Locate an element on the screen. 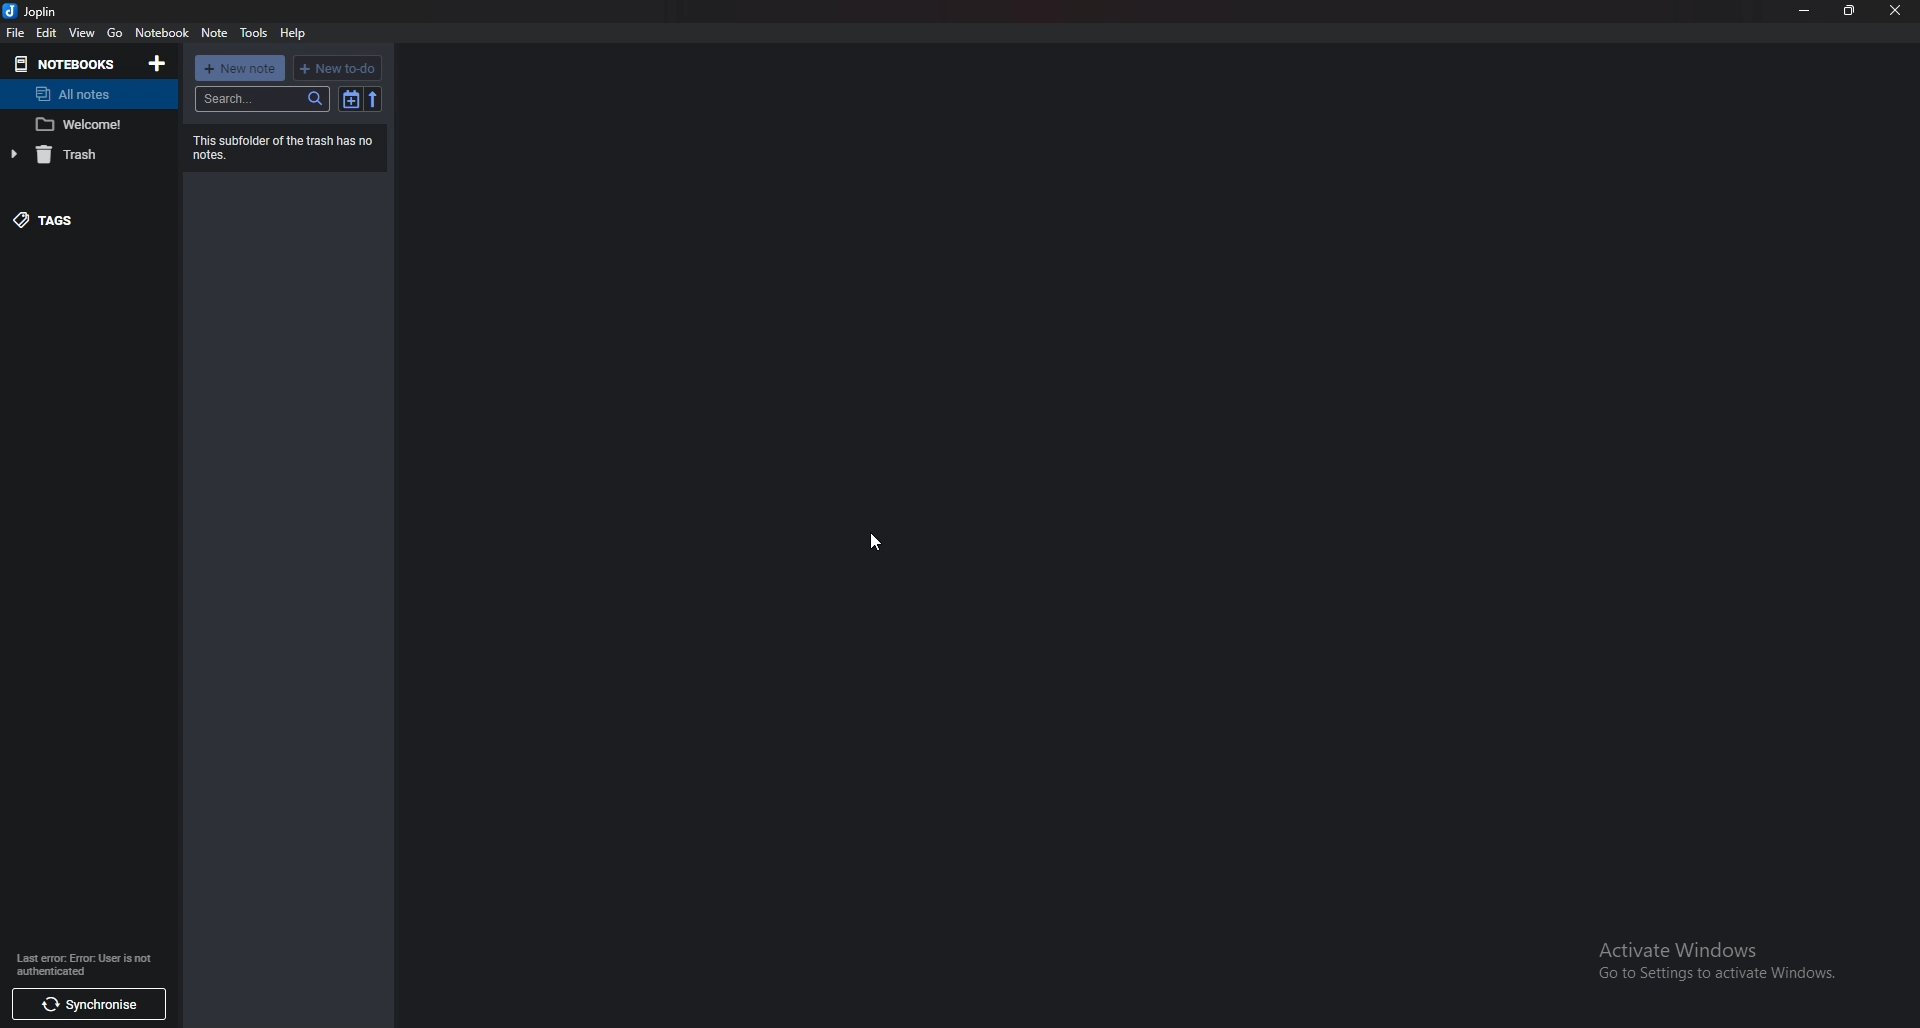 The width and height of the screenshot is (1920, 1028). Note is located at coordinates (83, 125).